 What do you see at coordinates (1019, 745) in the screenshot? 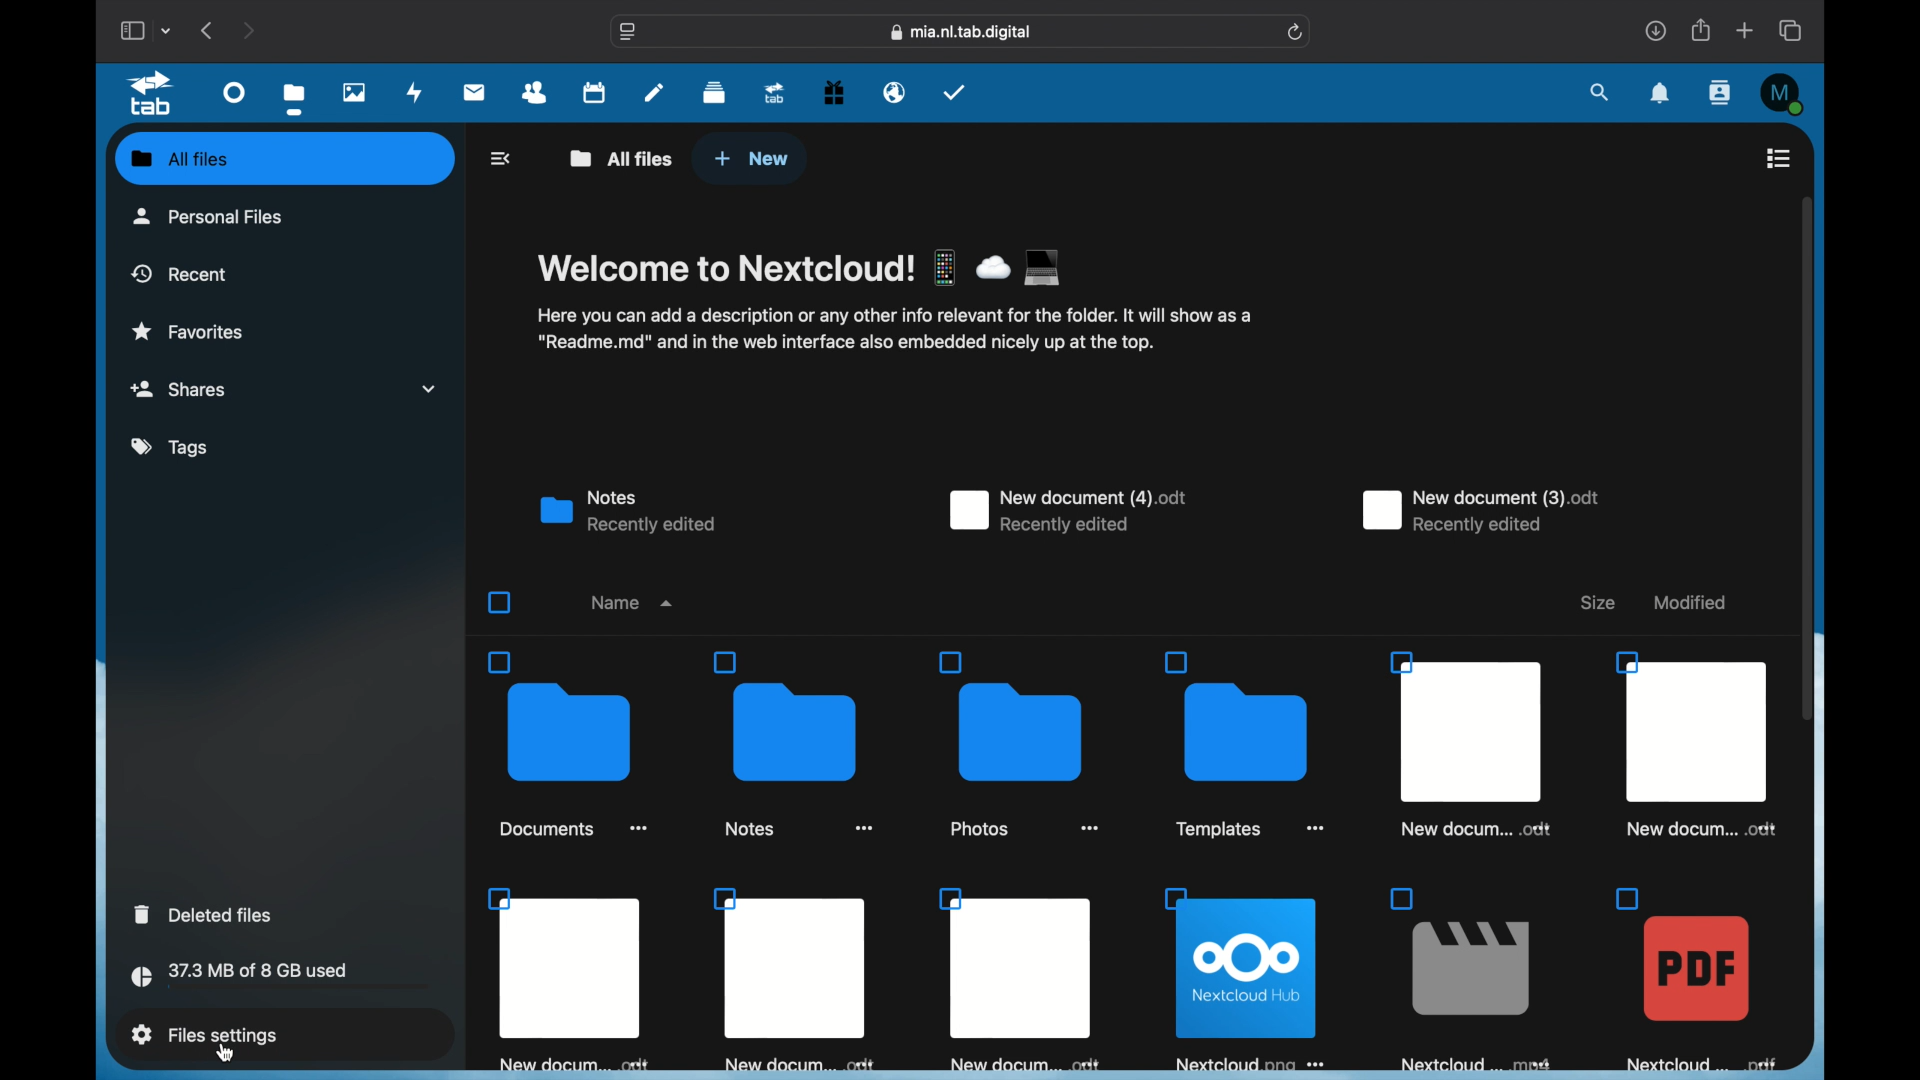
I see `file` at bounding box center [1019, 745].